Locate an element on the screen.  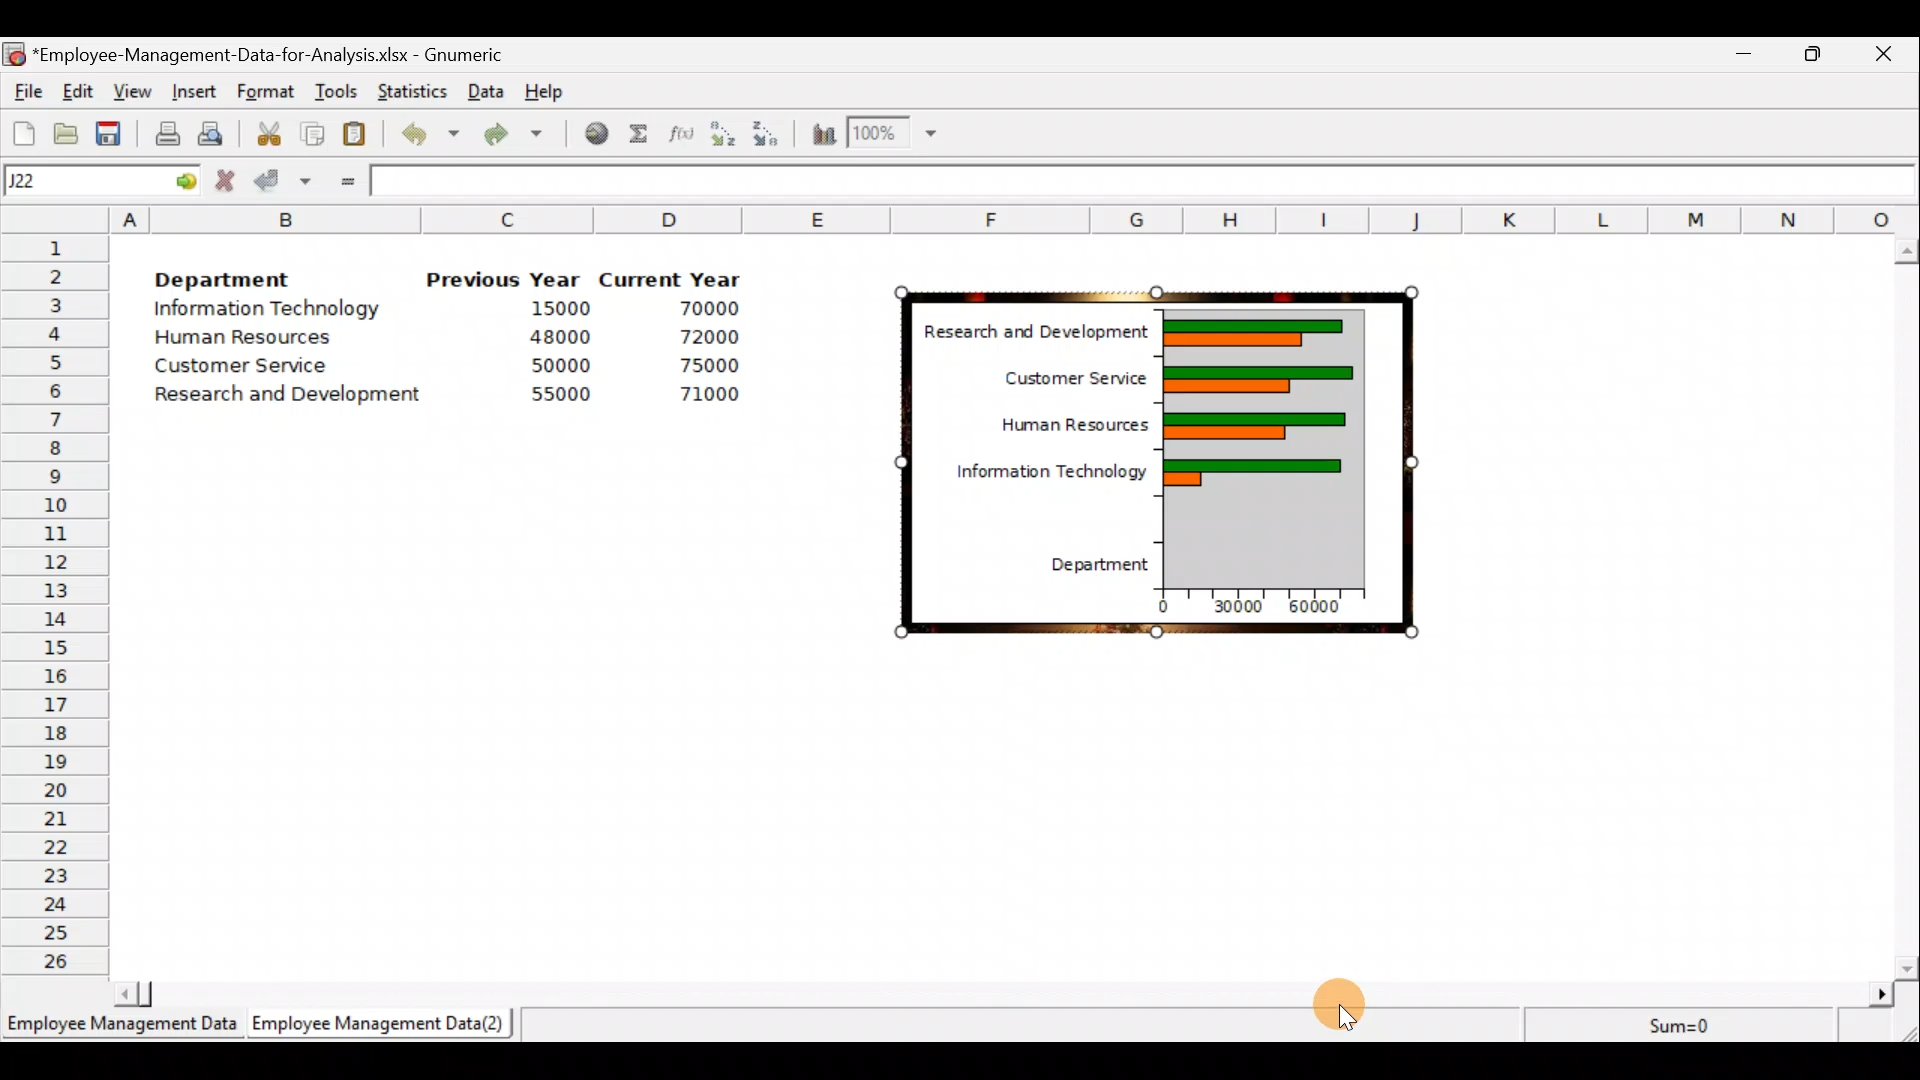
Sort in Ascending order is located at coordinates (722, 133).